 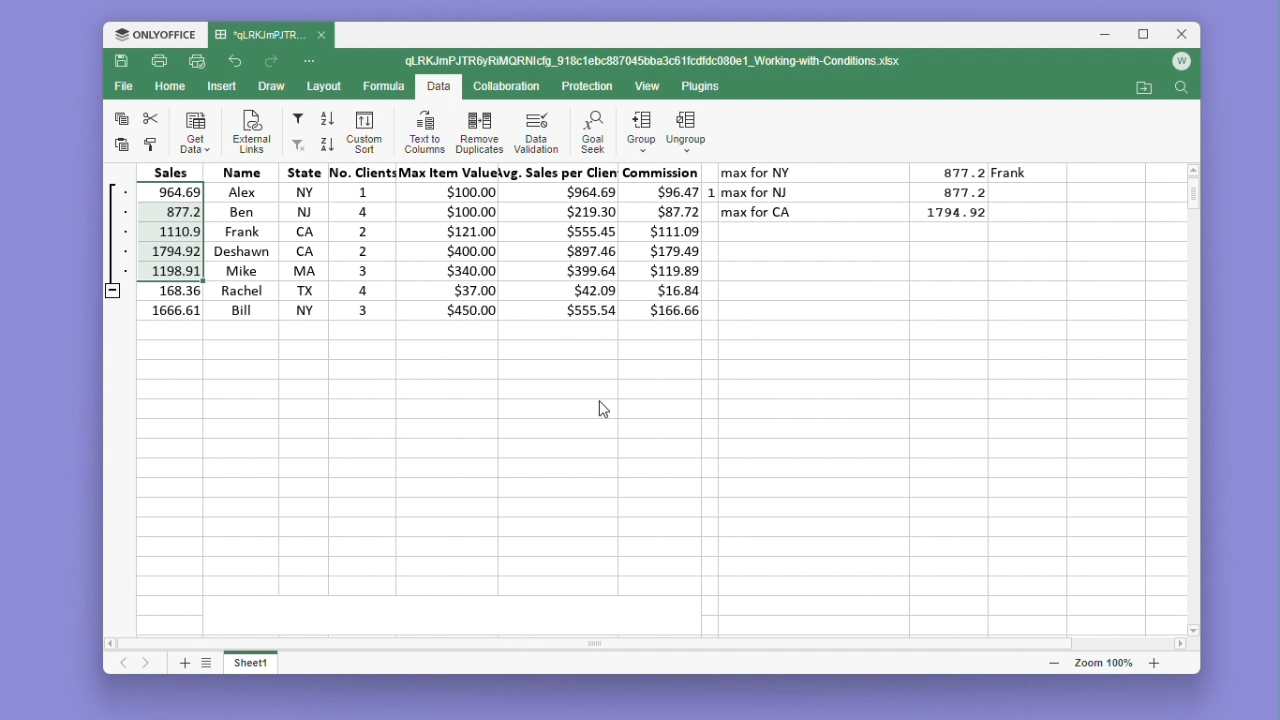 What do you see at coordinates (172, 86) in the screenshot?
I see `` at bounding box center [172, 86].